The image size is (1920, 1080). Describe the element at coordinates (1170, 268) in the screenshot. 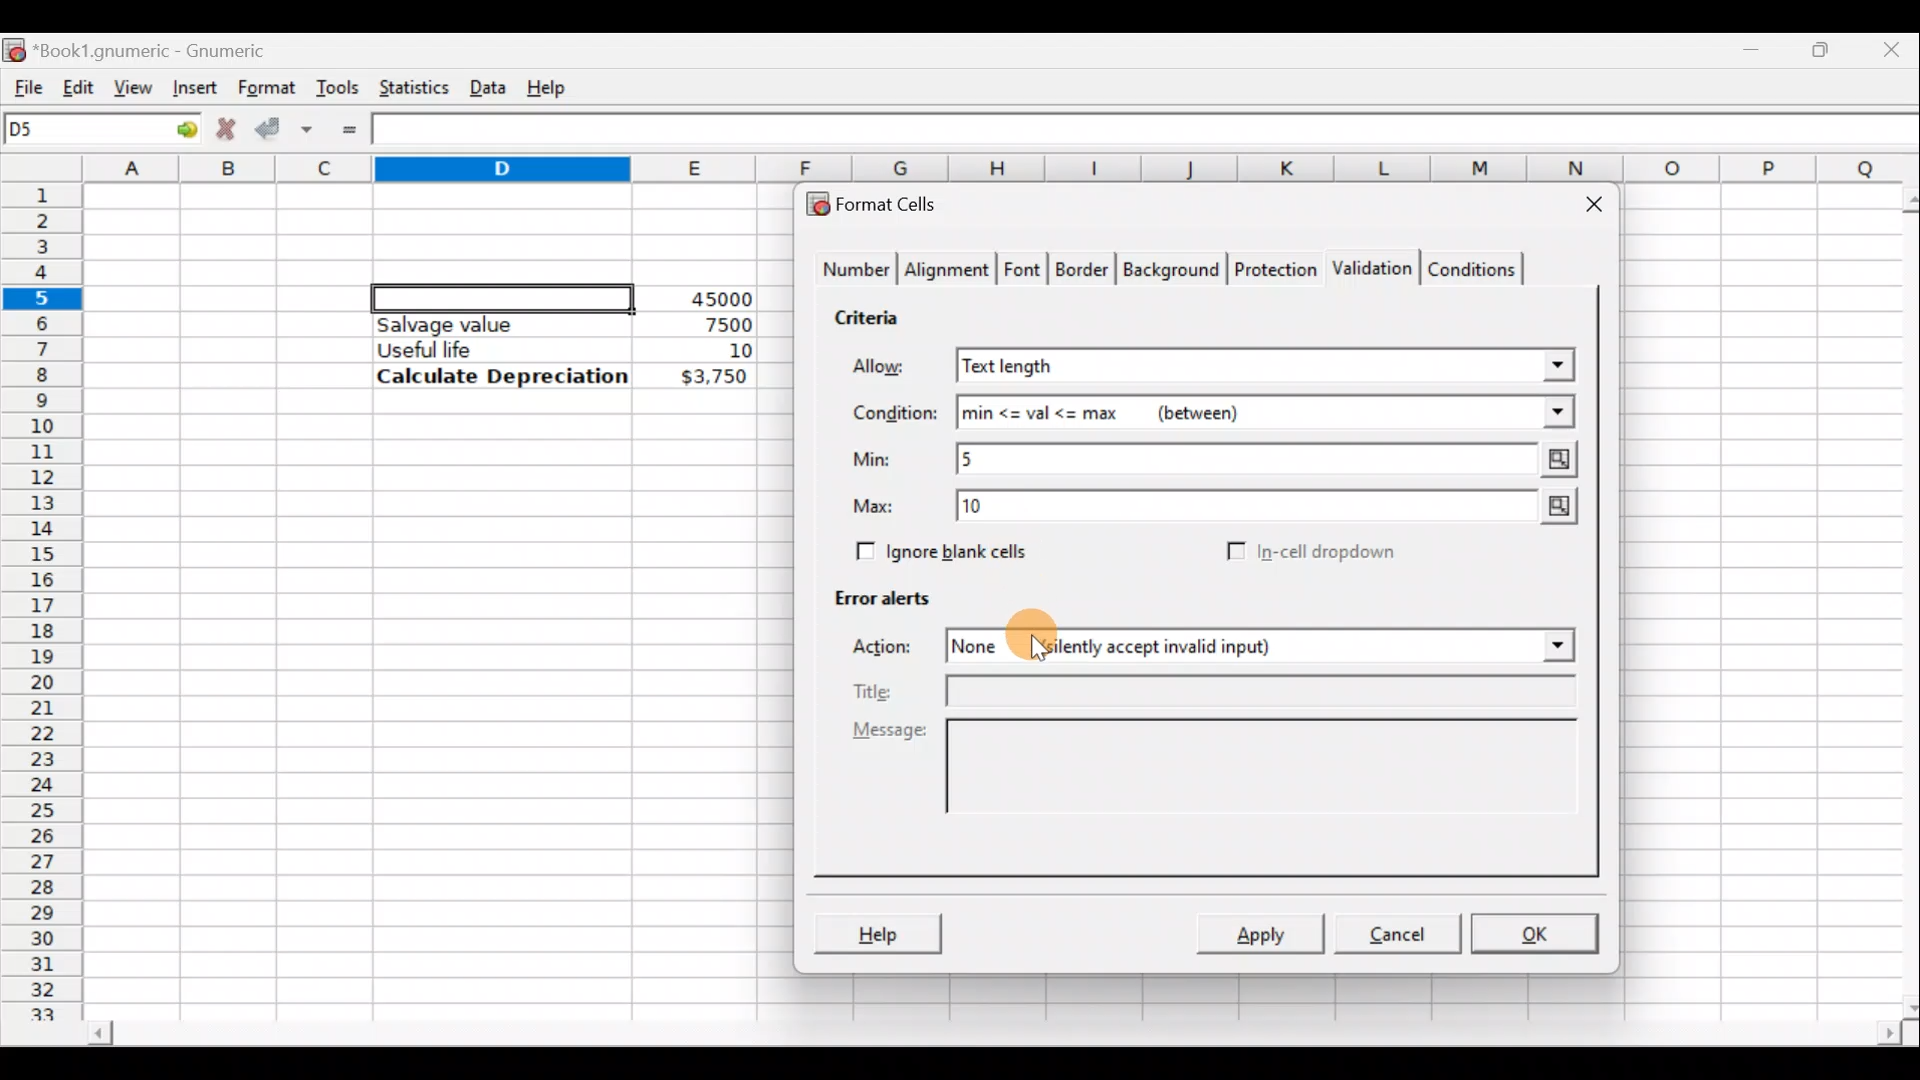

I see `Background` at that location.